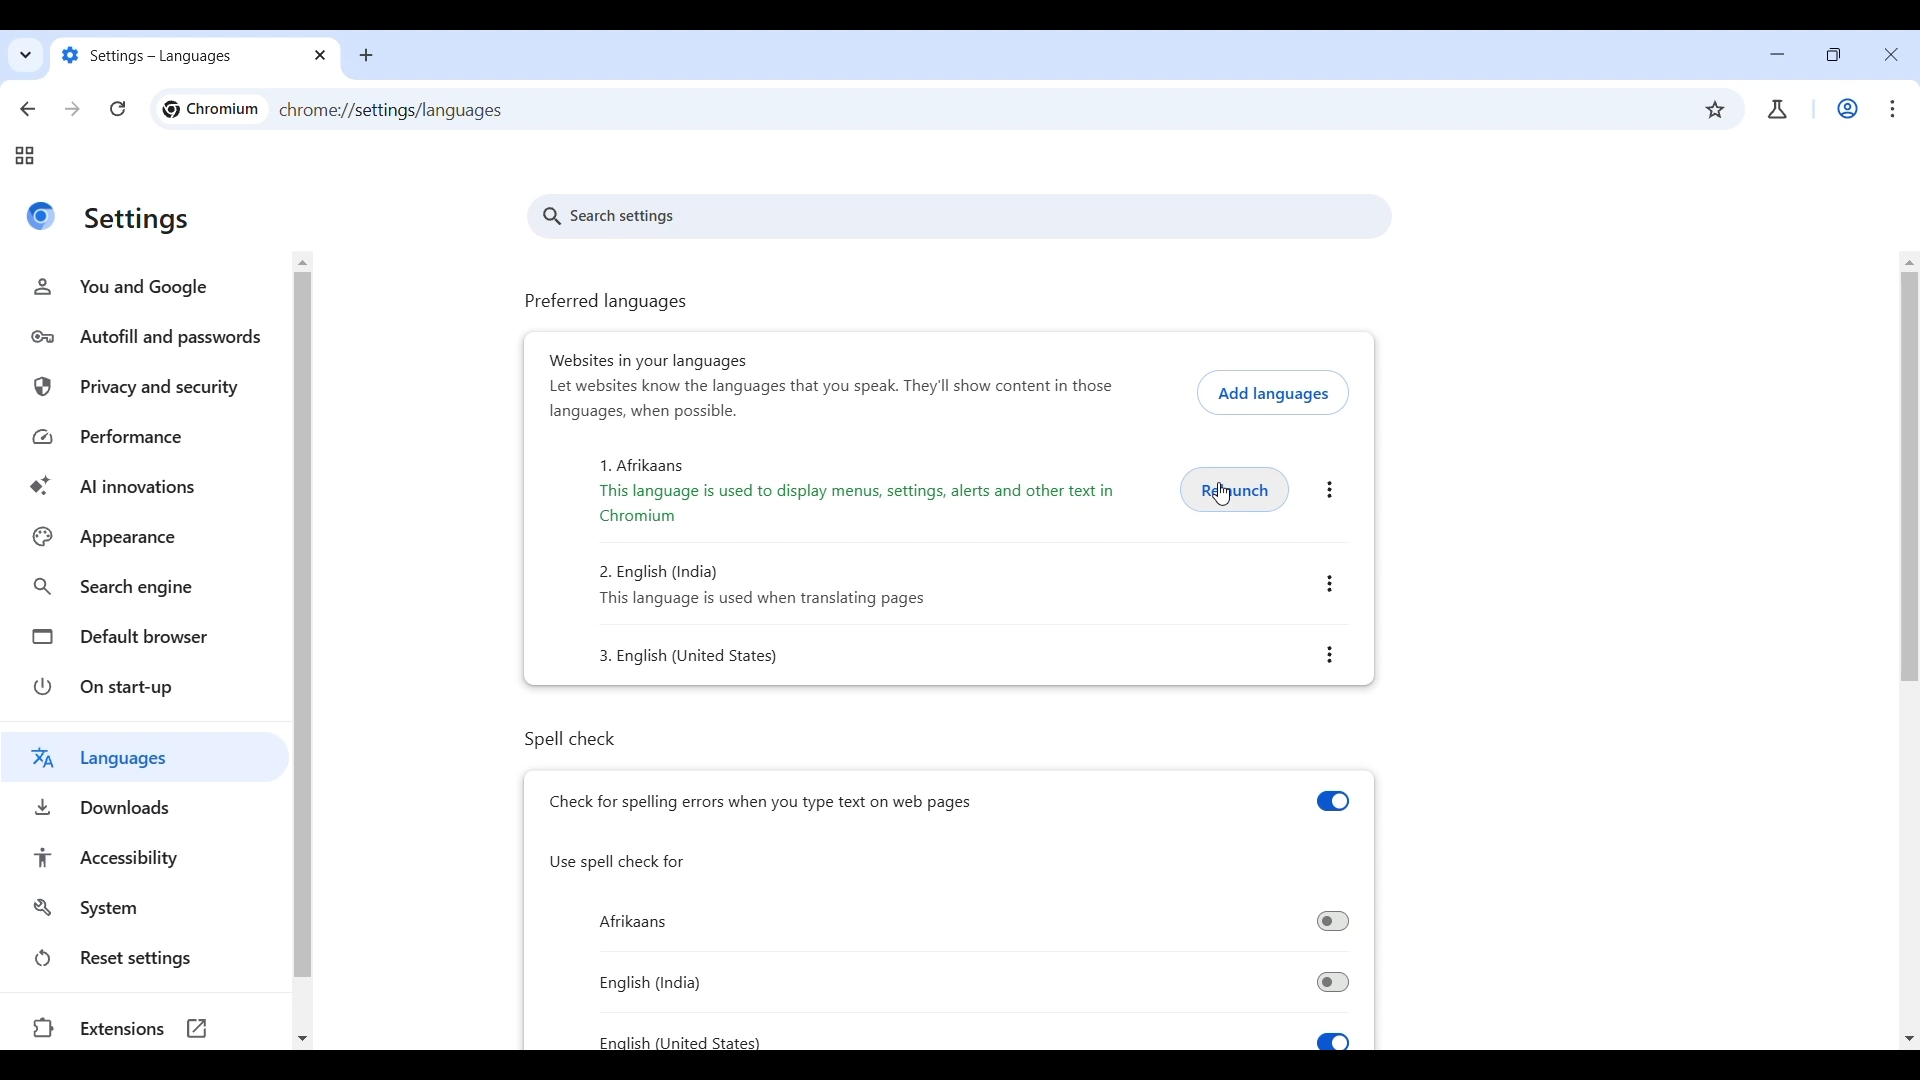  I want to click on Toggle for spell check in English (India), so click(972, 919).